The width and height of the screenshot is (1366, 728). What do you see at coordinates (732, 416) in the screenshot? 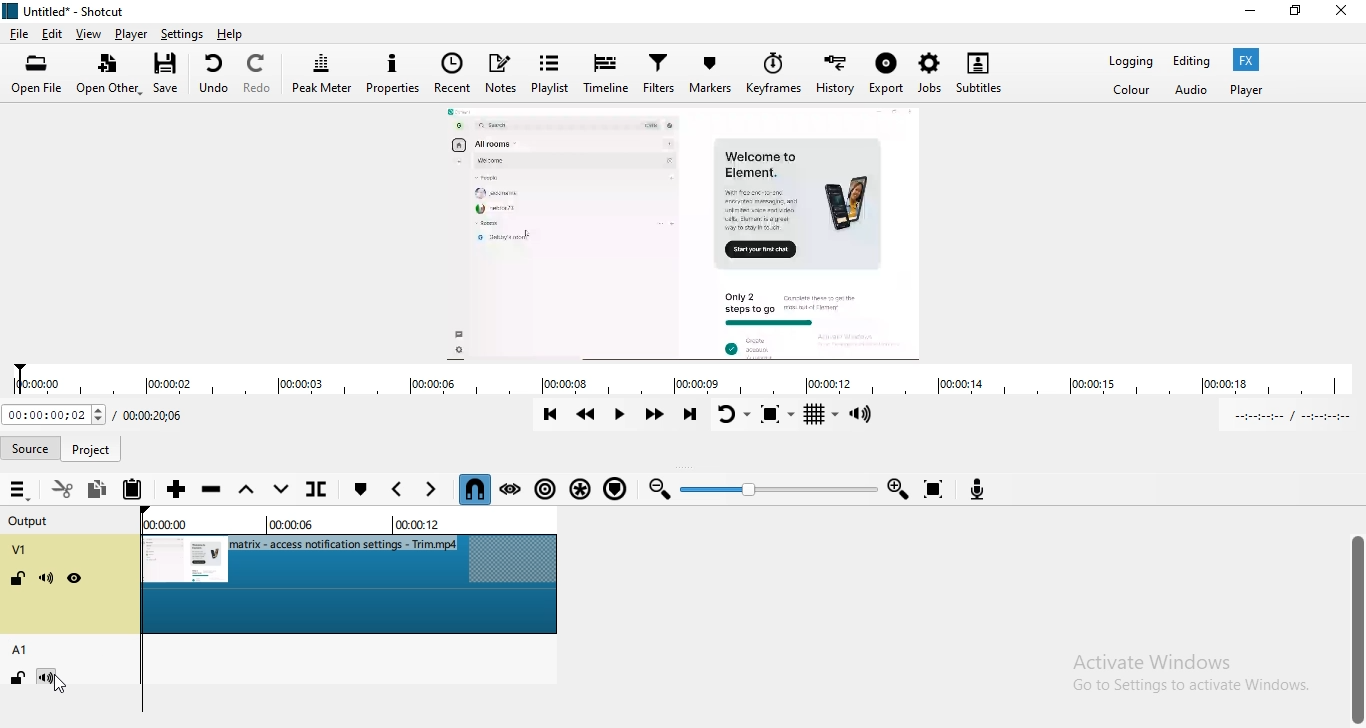
I see `Toggle player looping ` at bounding box center [732, 416].